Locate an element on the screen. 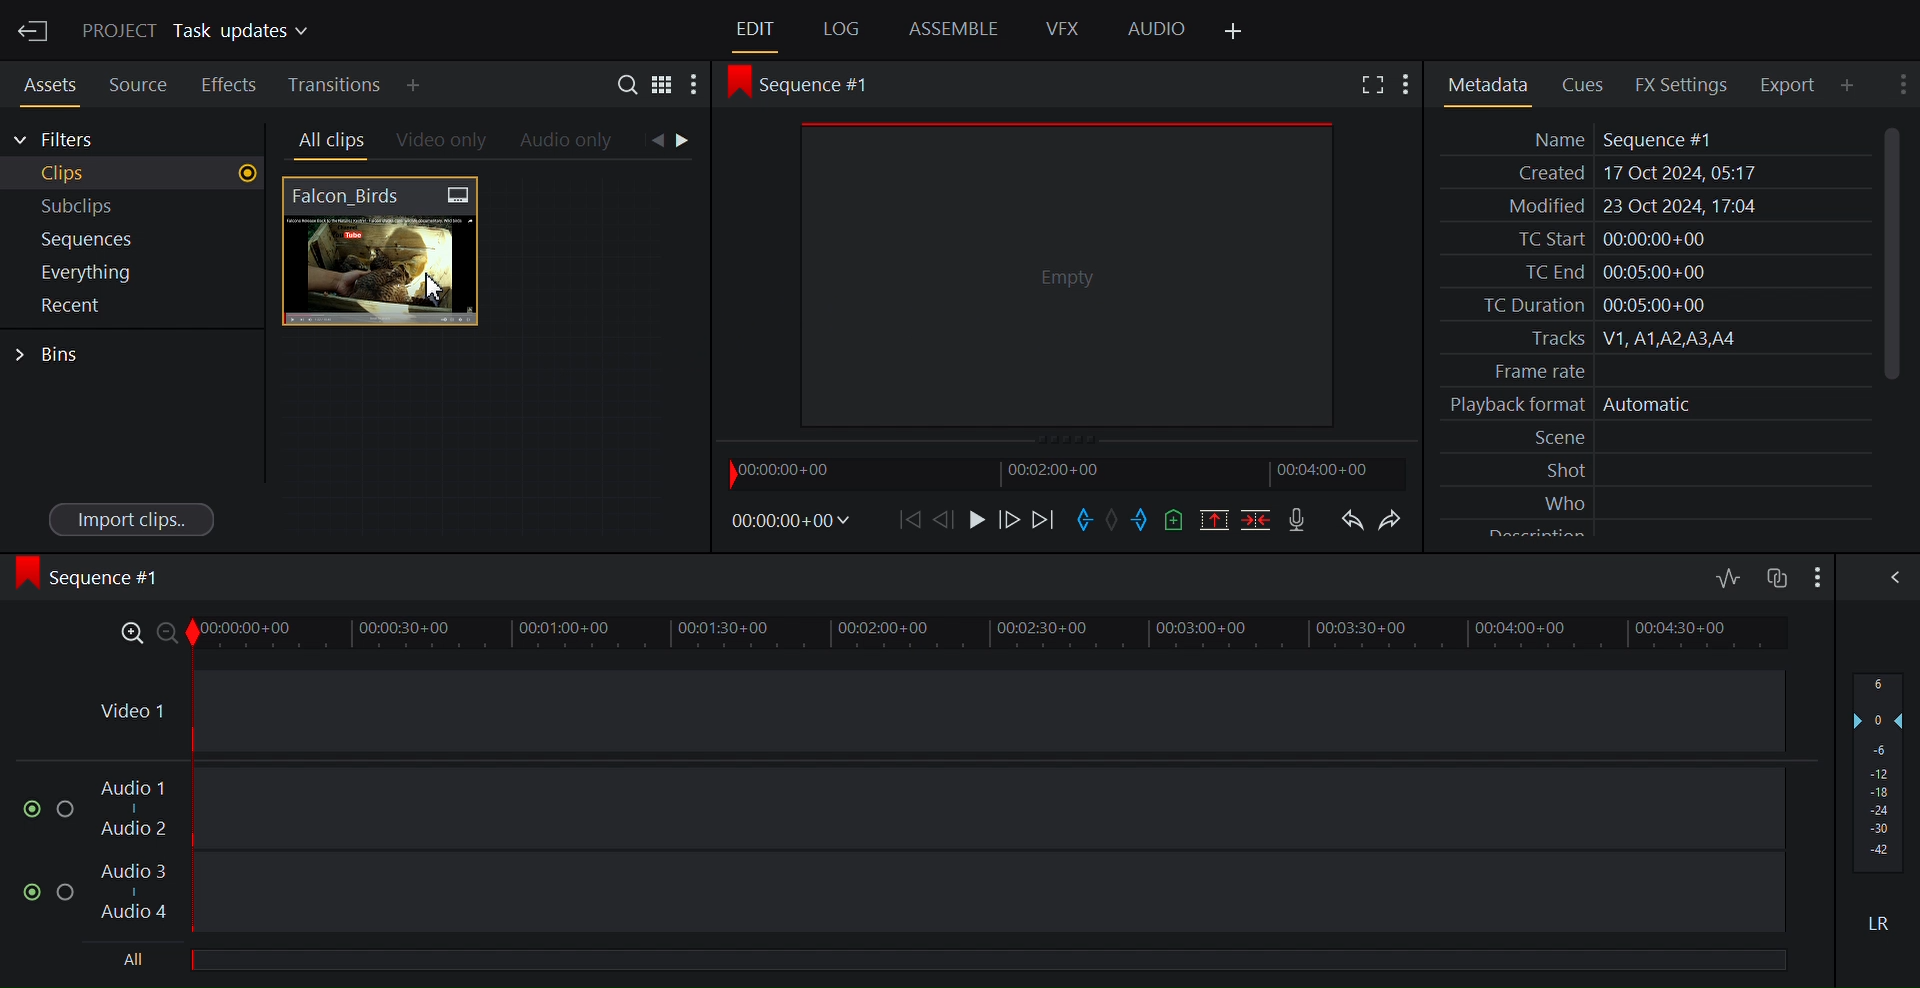 Image resolution: width=1920 pixels, height=988 pixels. Mute is located at coordinates (1881, 922).